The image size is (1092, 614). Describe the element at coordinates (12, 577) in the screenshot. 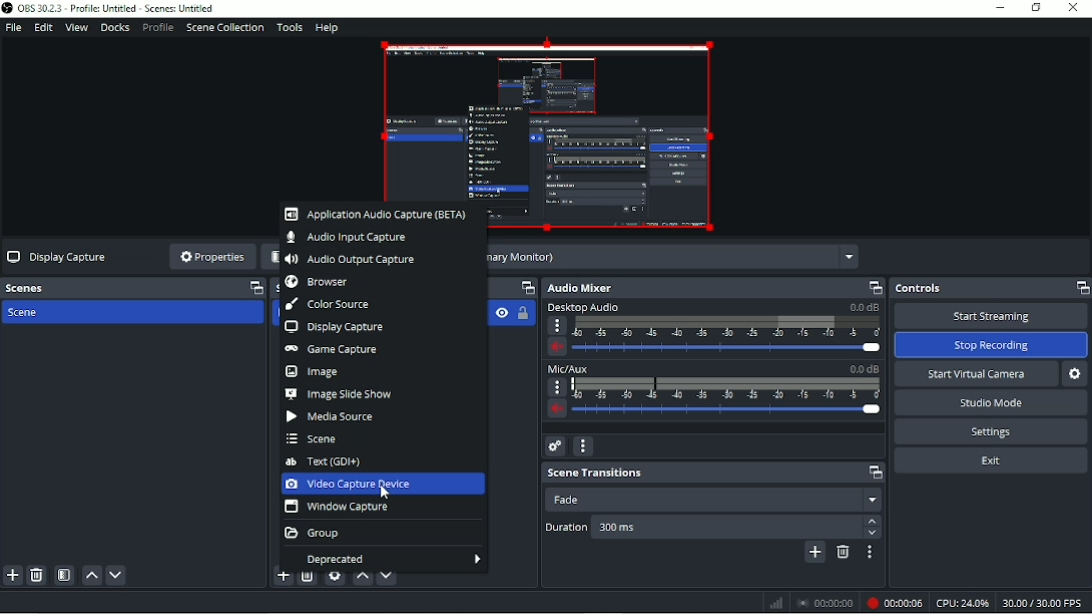

I see `Add scene` at that location.